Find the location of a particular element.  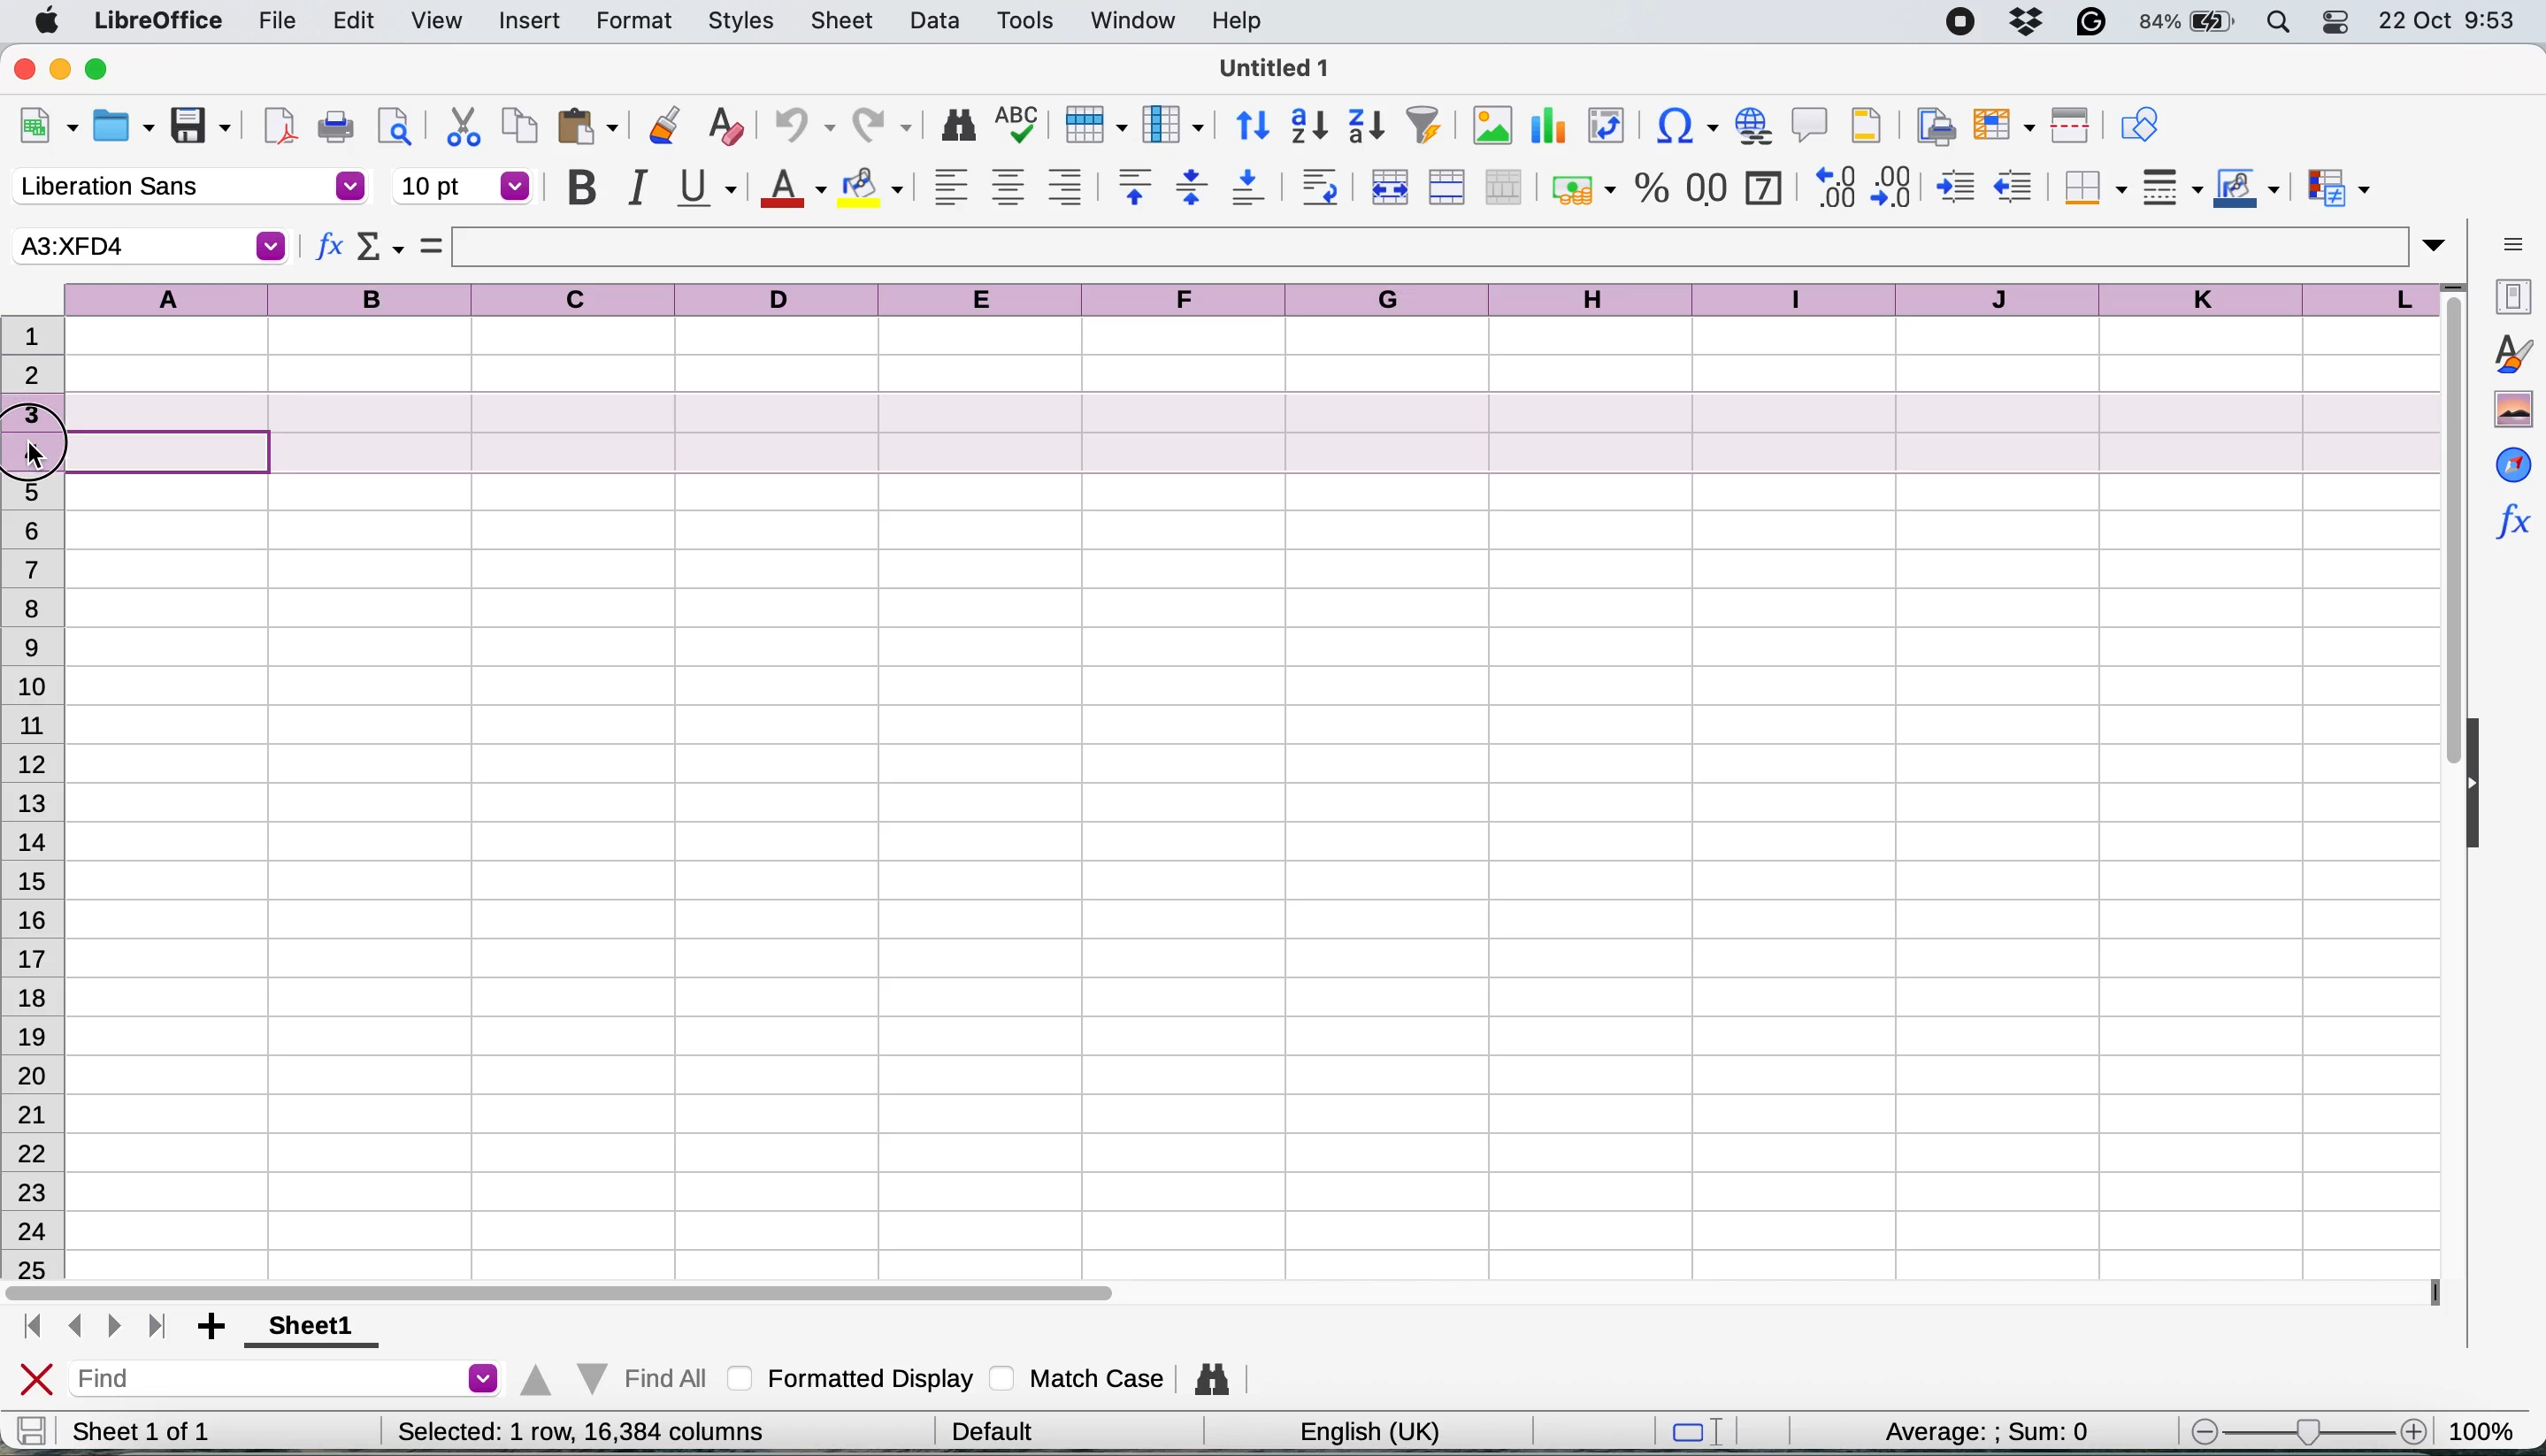

styles is located at coordinates (2511, 353).